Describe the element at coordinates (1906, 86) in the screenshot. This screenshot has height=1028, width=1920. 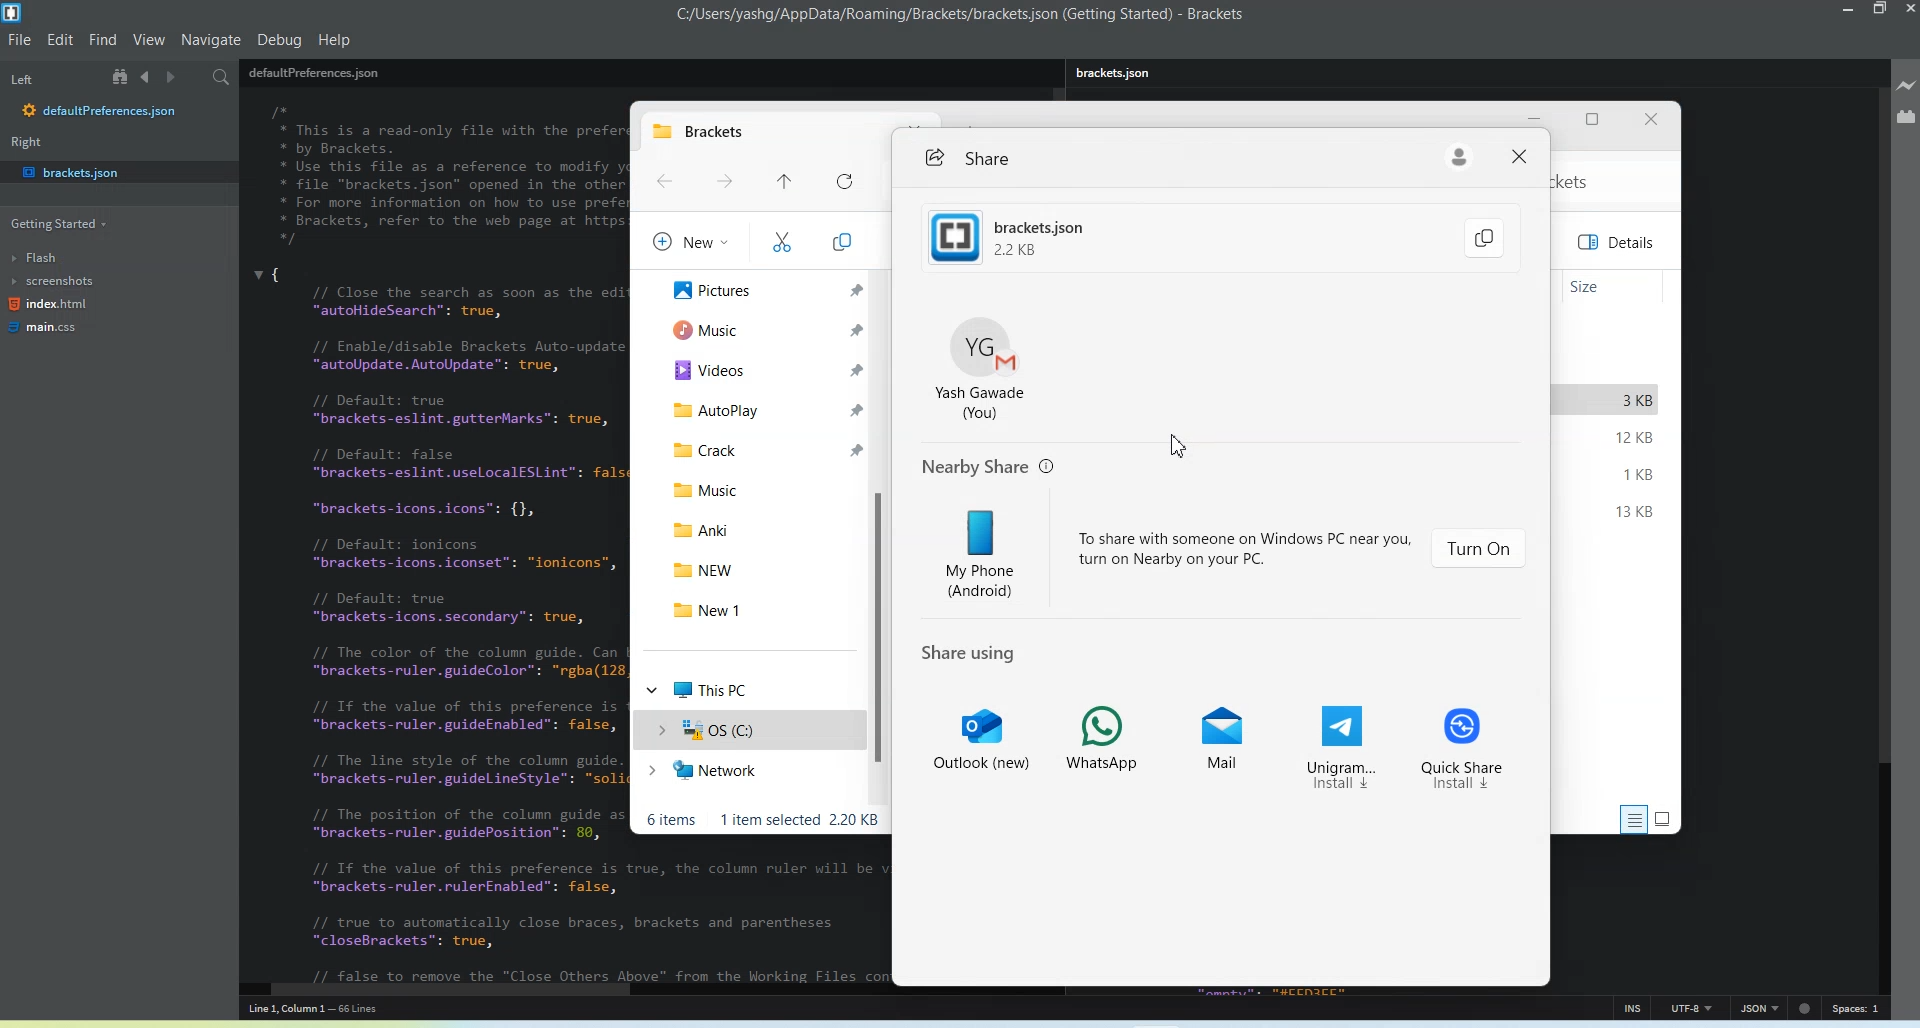
I see `Live Preview` at that location.